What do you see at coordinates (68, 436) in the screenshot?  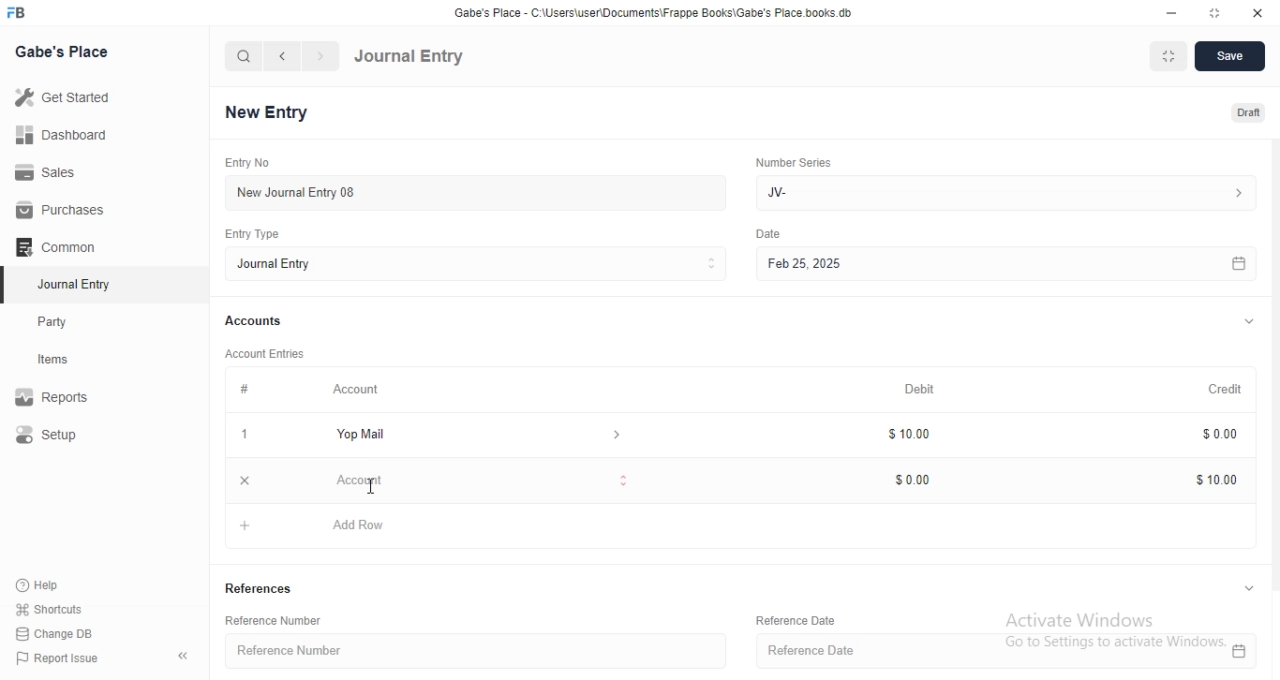 I see `Setup` at bounding box center [68, 436].